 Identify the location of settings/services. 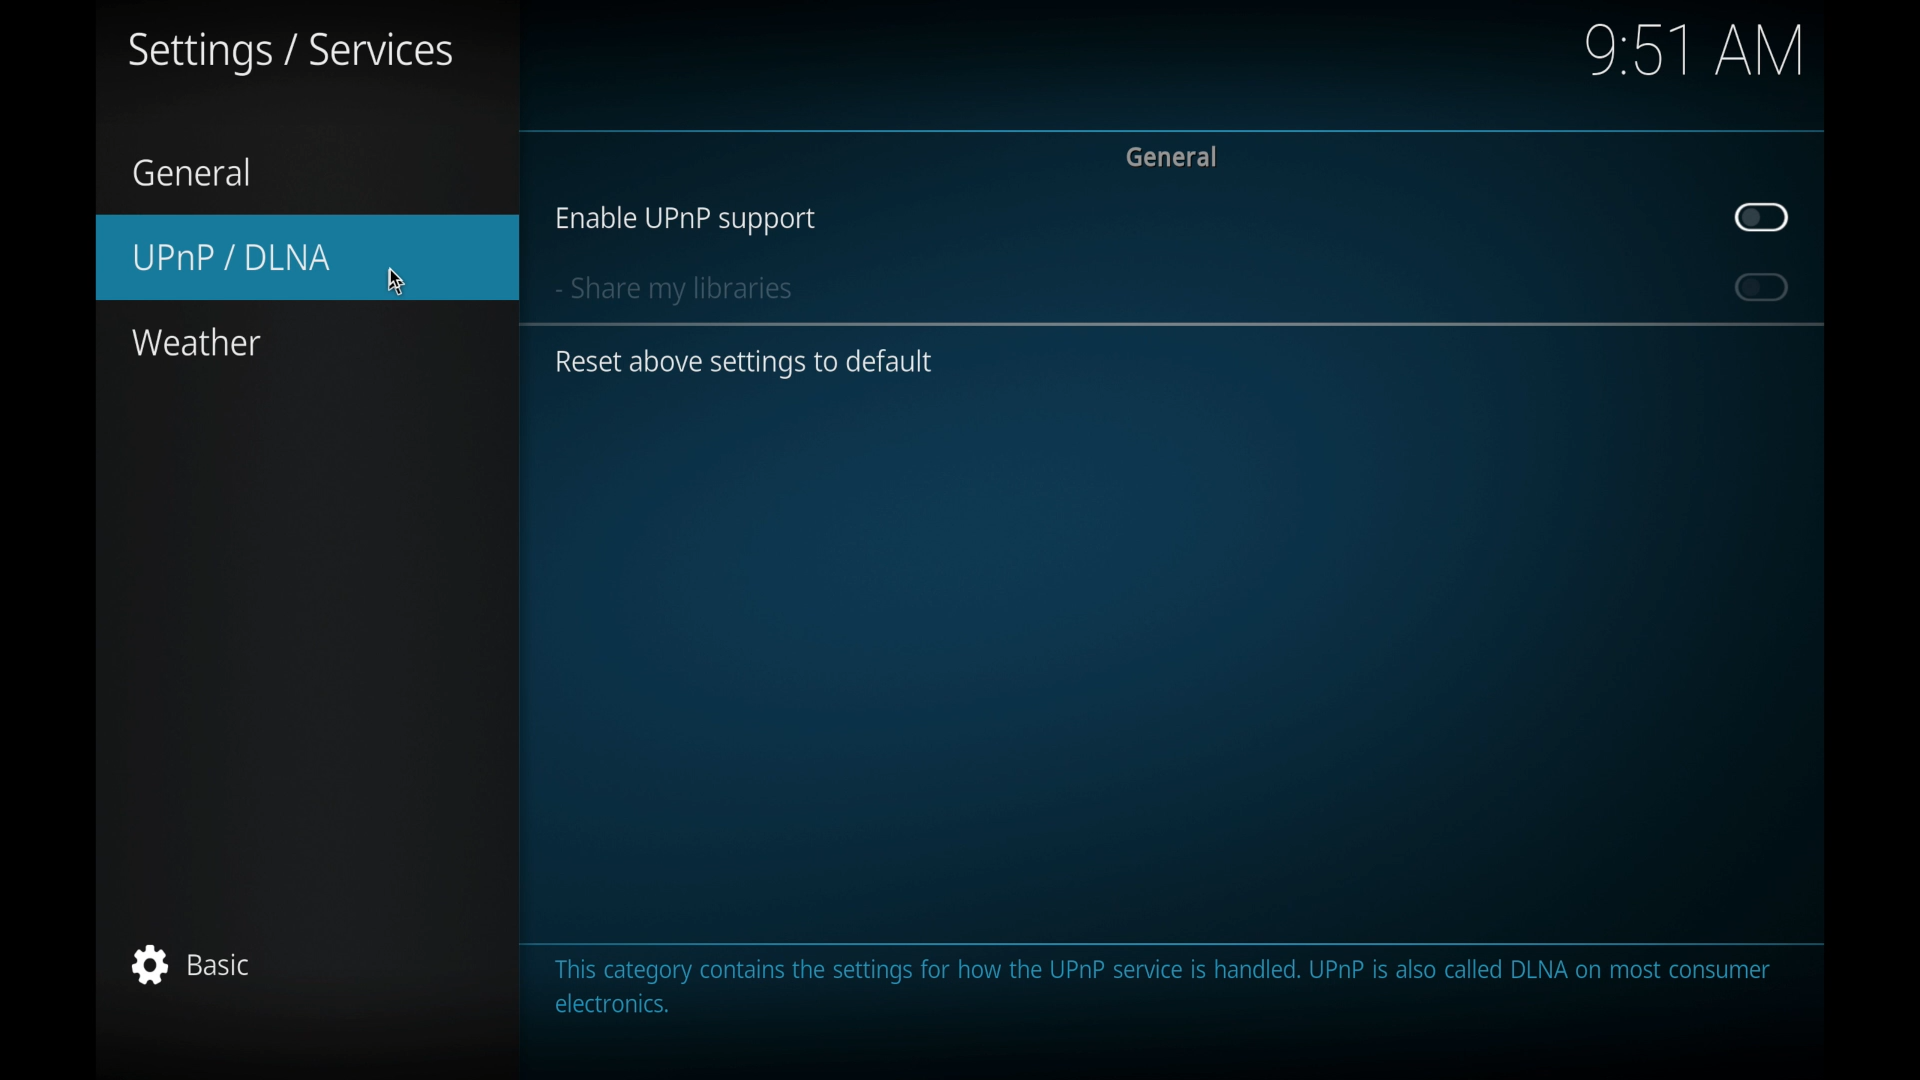
(293, 53).